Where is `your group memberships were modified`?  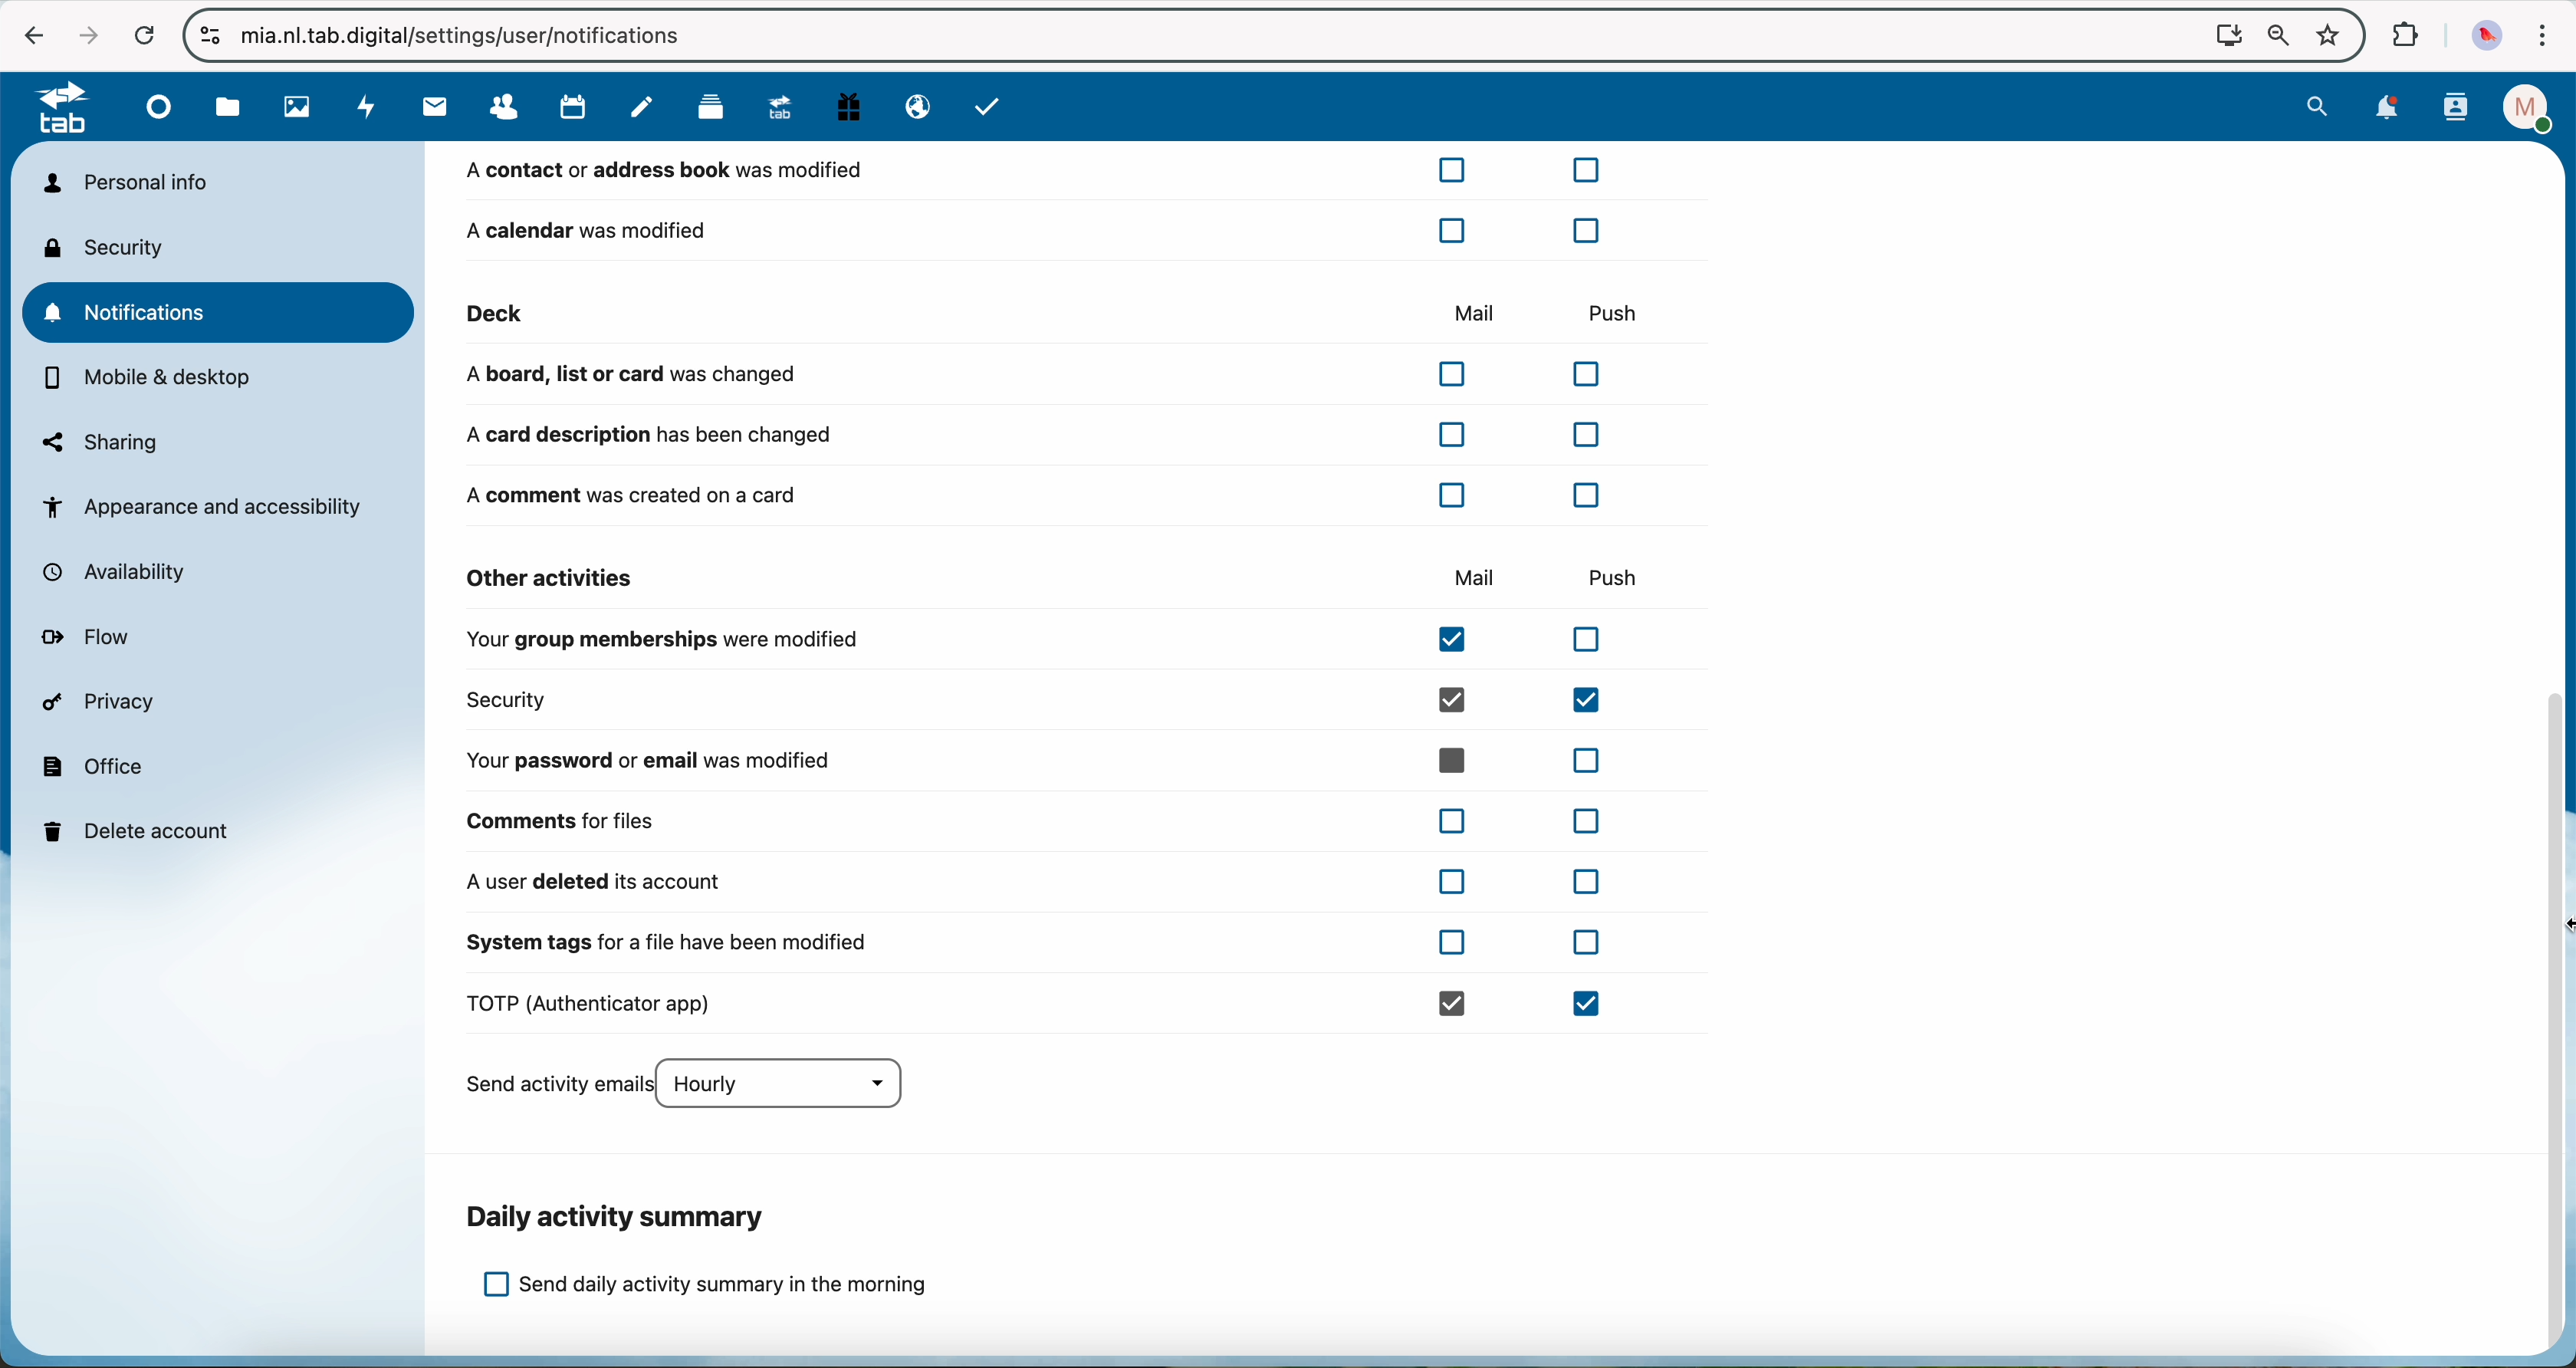
your group memberships were modified is located at coordinates (1046, 643).